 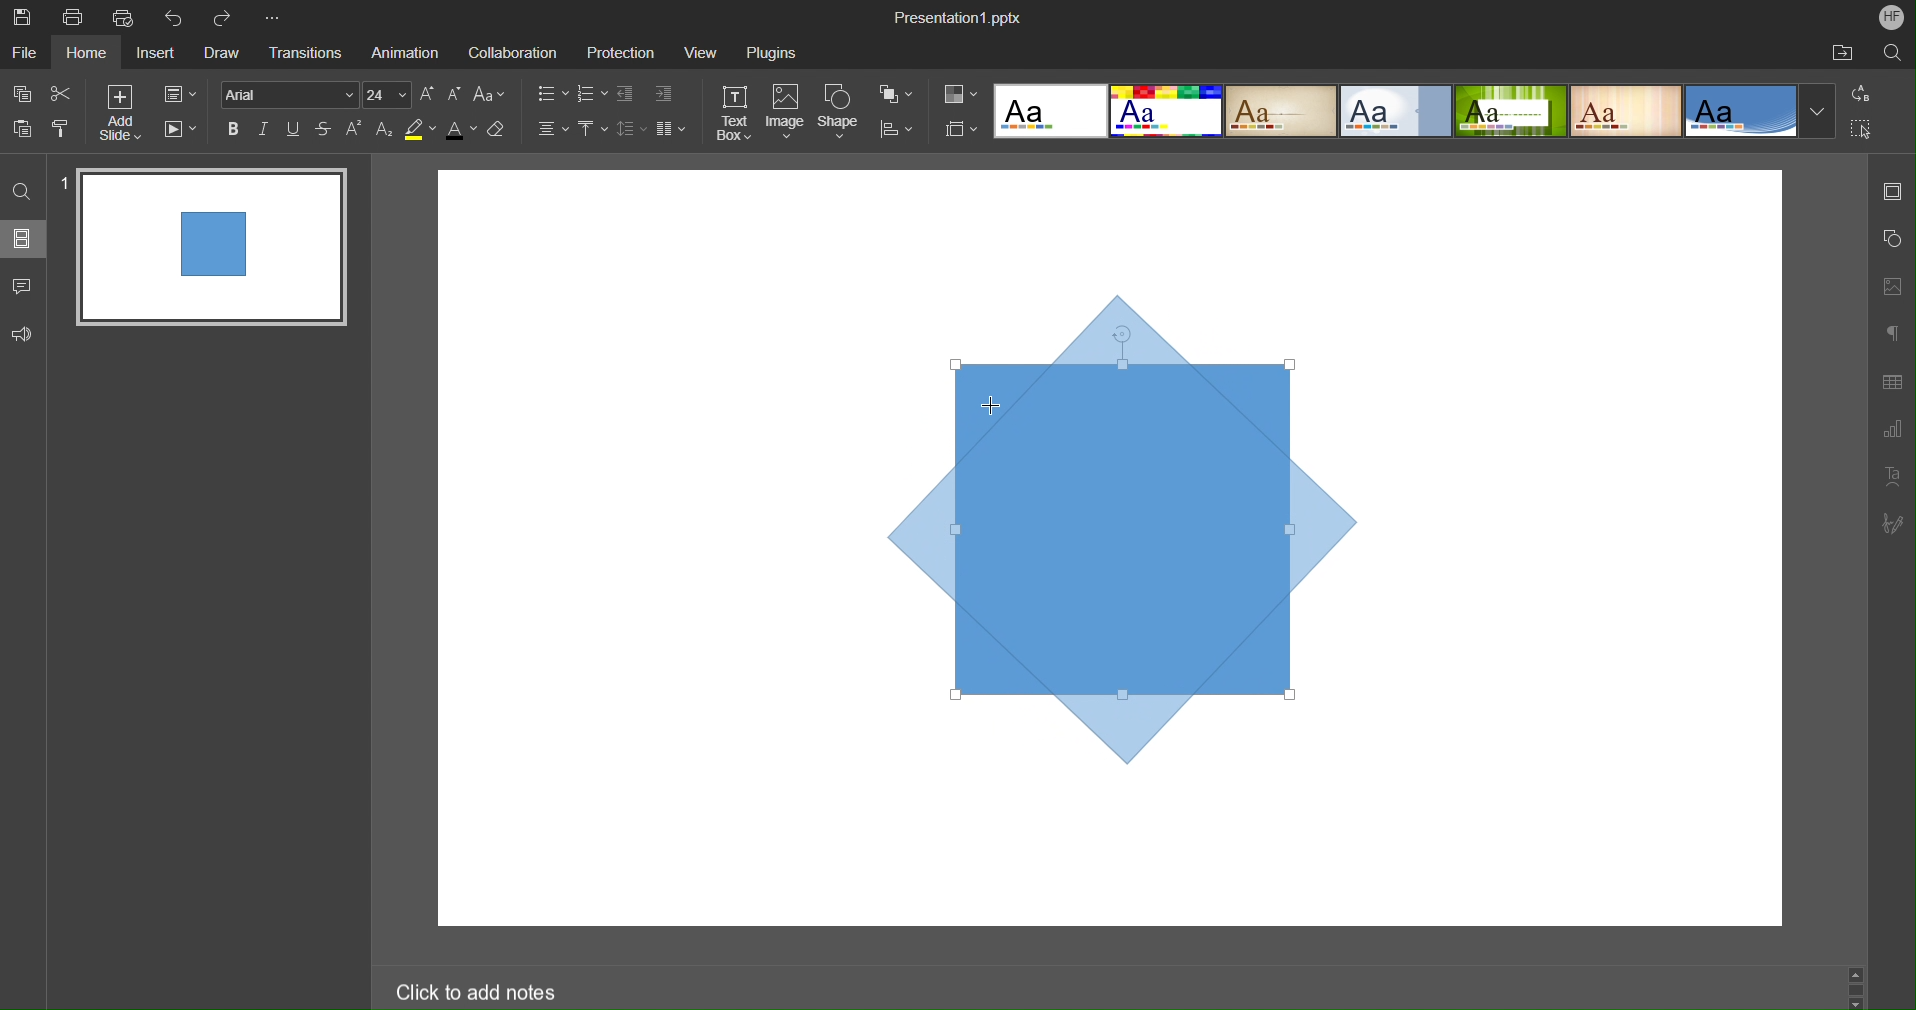 I want to click on Number List, so click(x=593, y=94).